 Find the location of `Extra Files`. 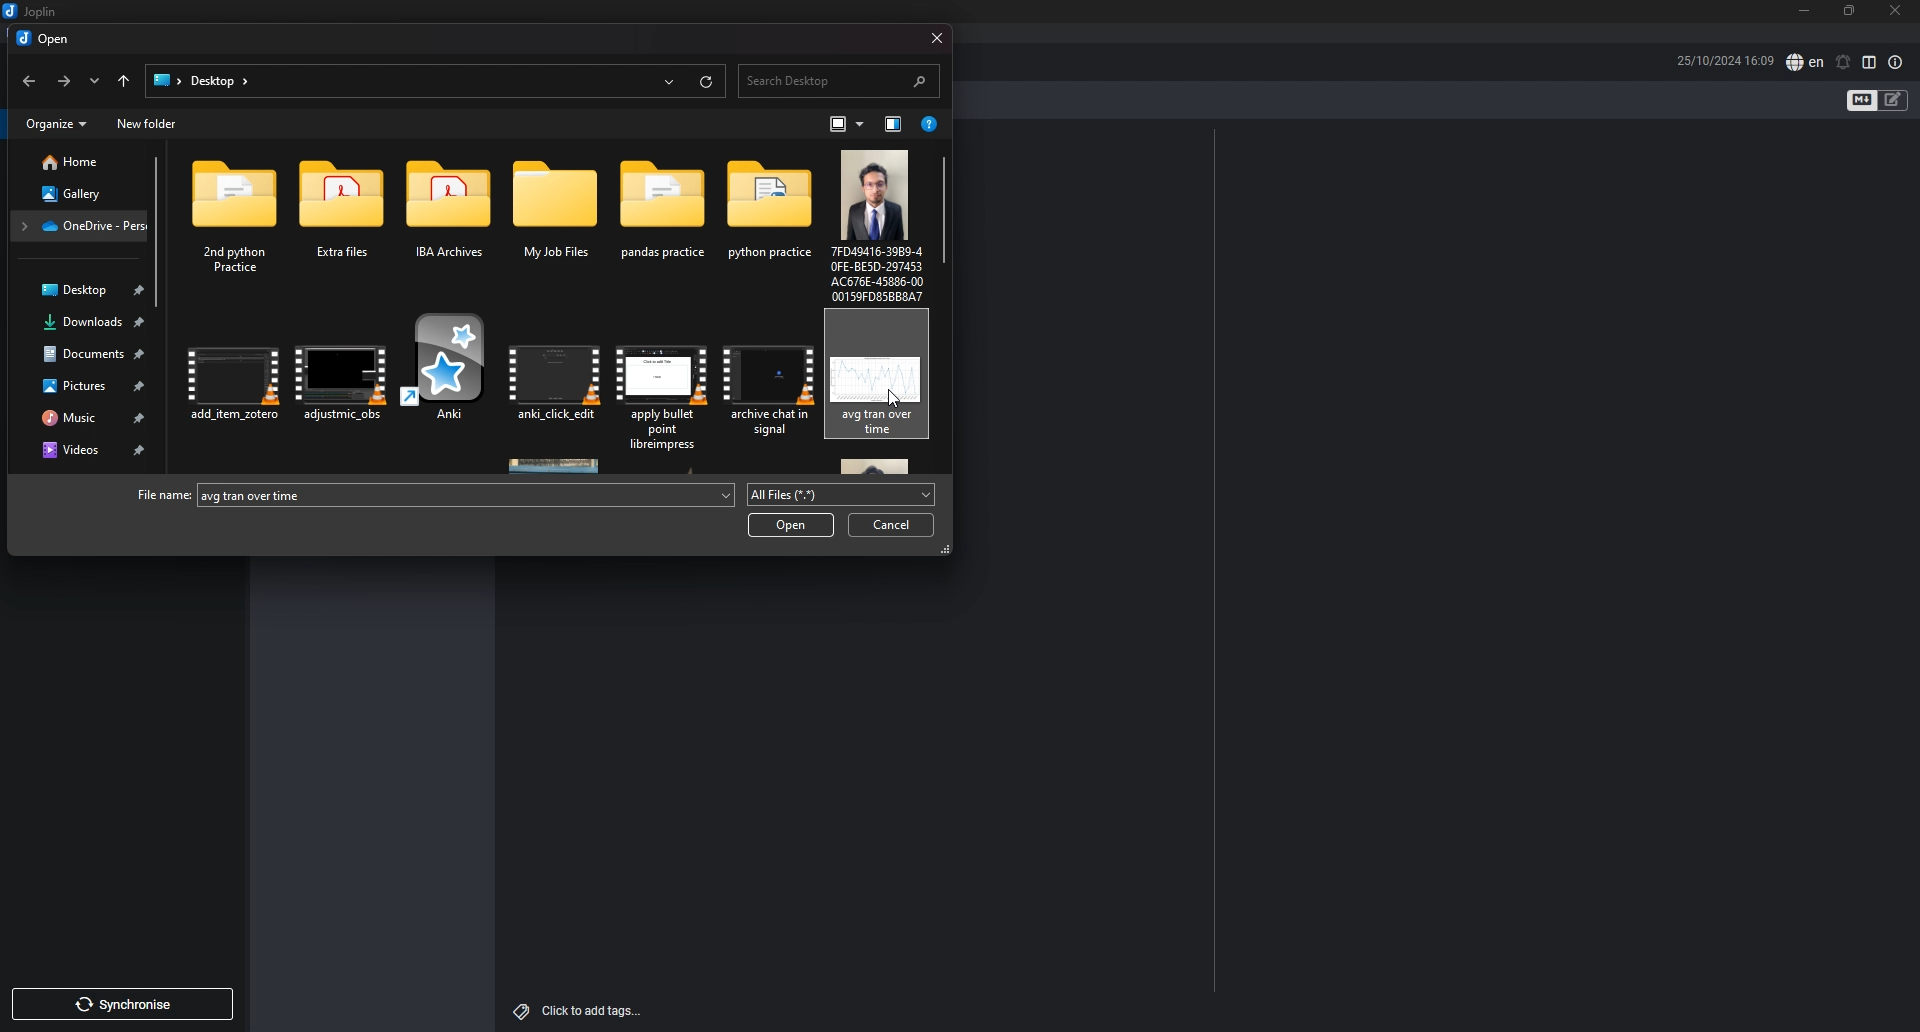

Extra Files is located at coordinates (346, 222).